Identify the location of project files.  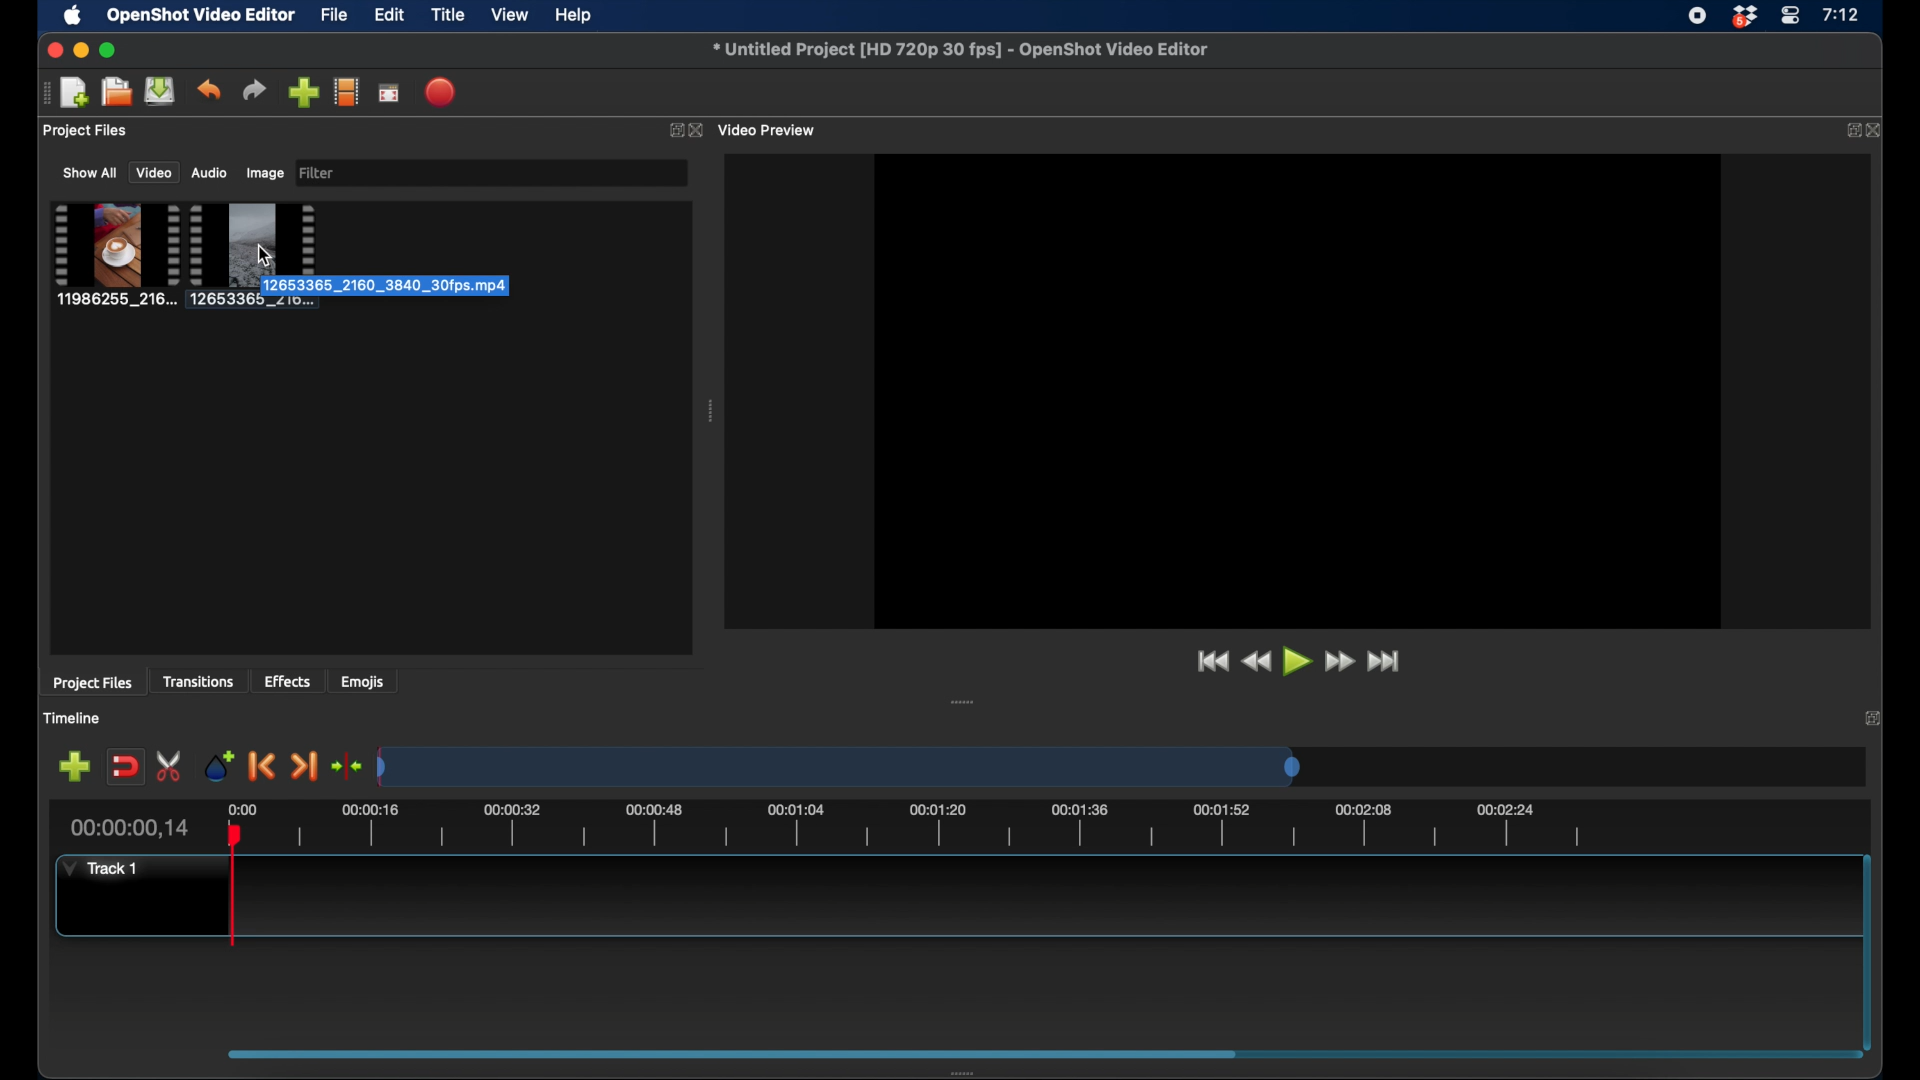
(94, 684).